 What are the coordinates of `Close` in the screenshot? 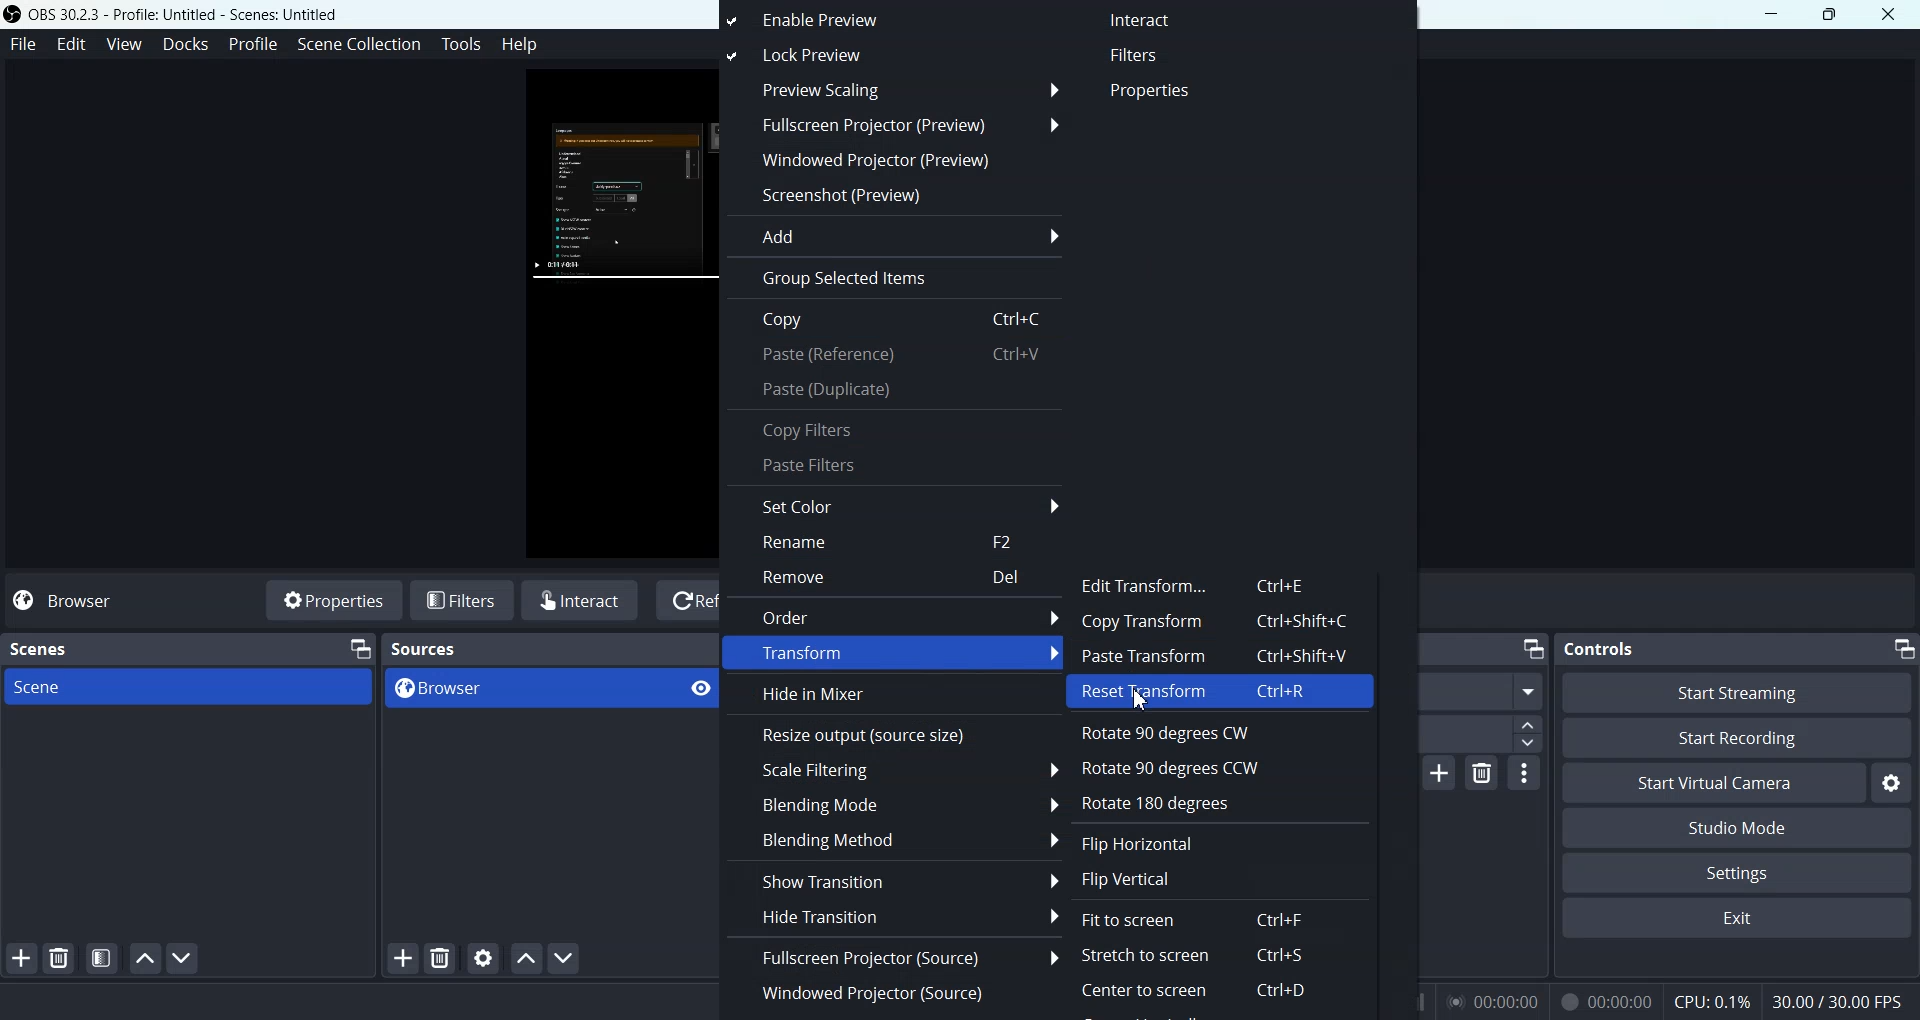 It's located at (1889, 13).